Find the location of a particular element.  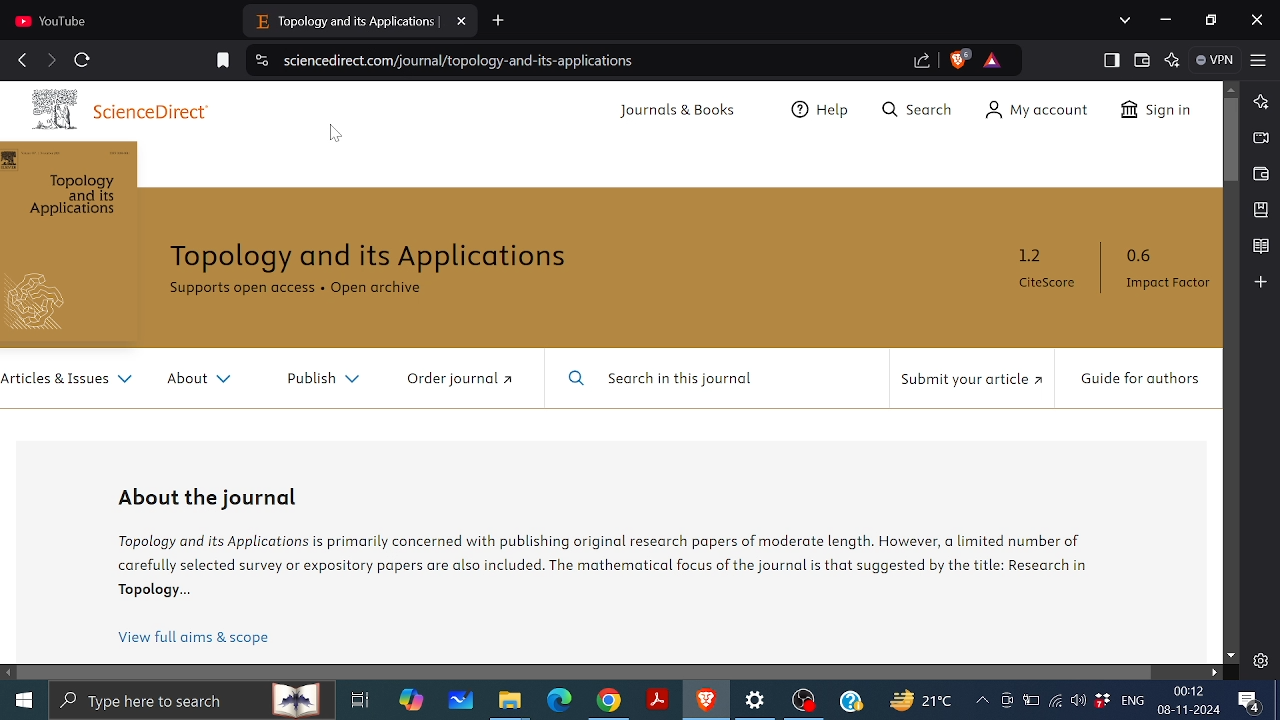

reading list is located at coordinates (1261, 247).